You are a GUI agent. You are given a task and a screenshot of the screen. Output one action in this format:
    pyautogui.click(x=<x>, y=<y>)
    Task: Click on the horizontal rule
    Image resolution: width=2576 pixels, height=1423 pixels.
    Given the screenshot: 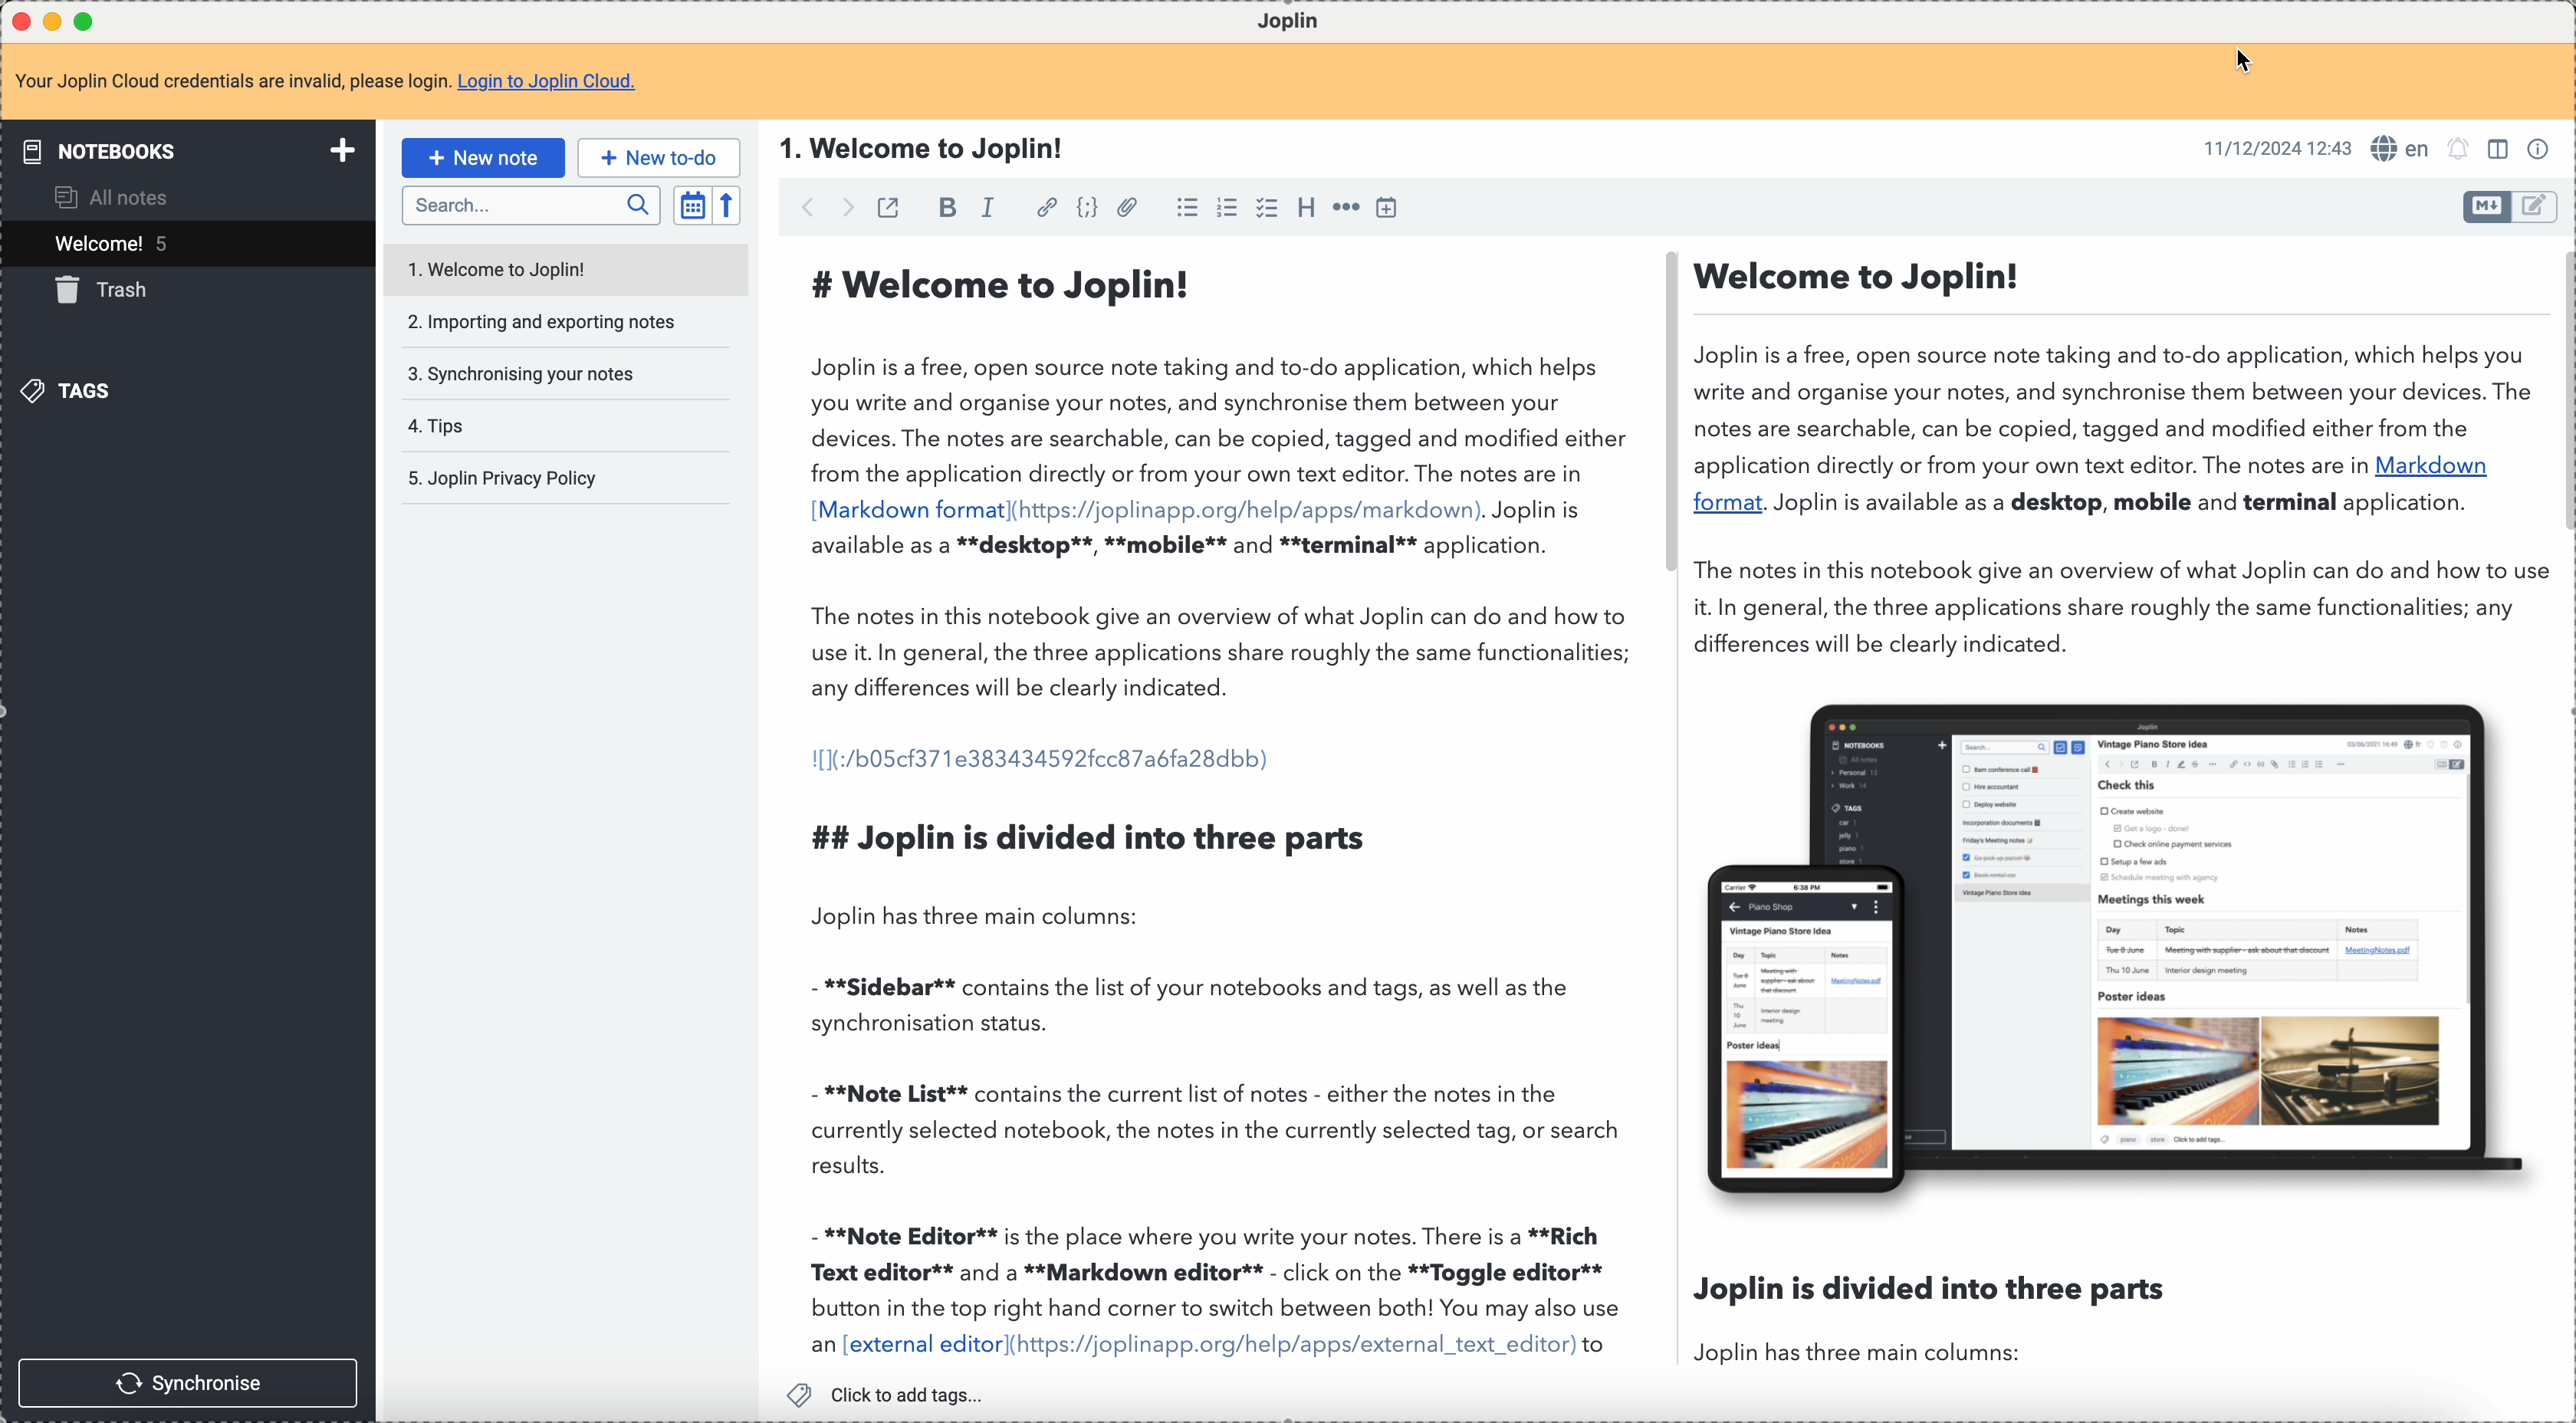 What is the action you would take?
    pyautogui.click(x=1344, y=208)
    